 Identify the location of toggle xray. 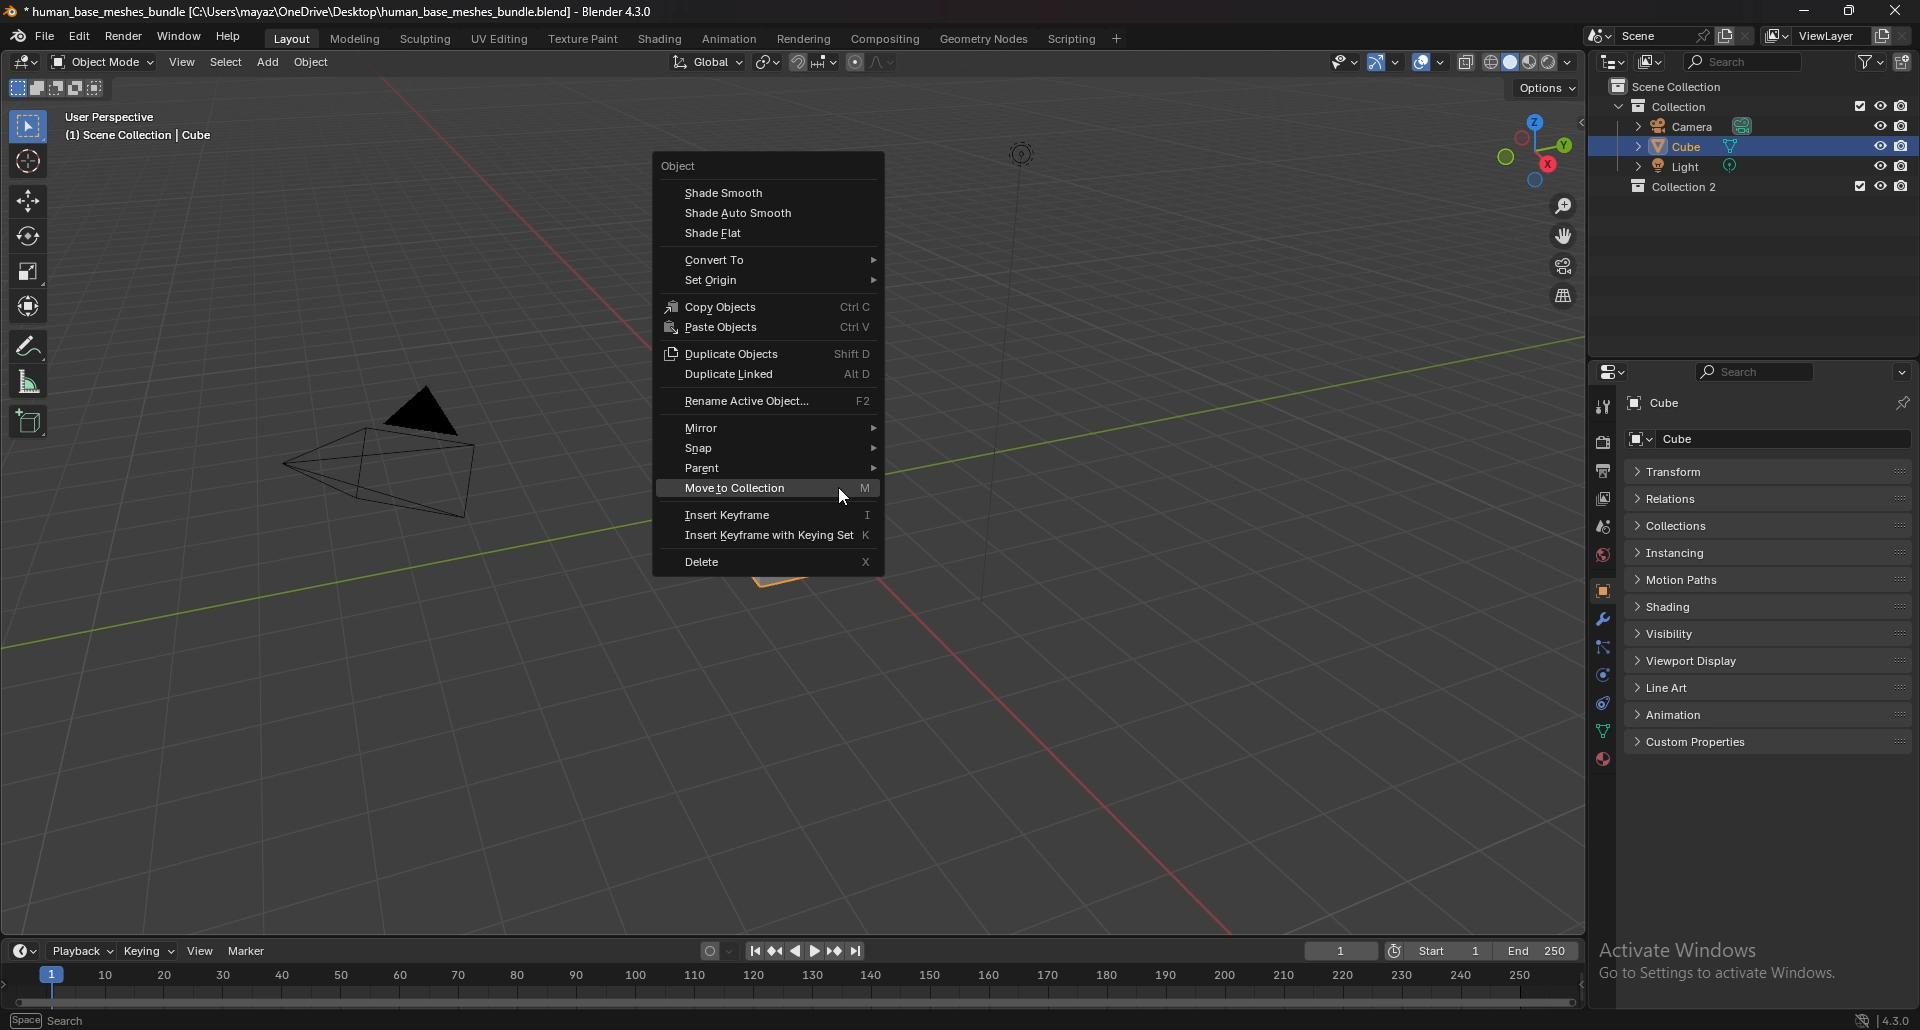
(1467, 62).